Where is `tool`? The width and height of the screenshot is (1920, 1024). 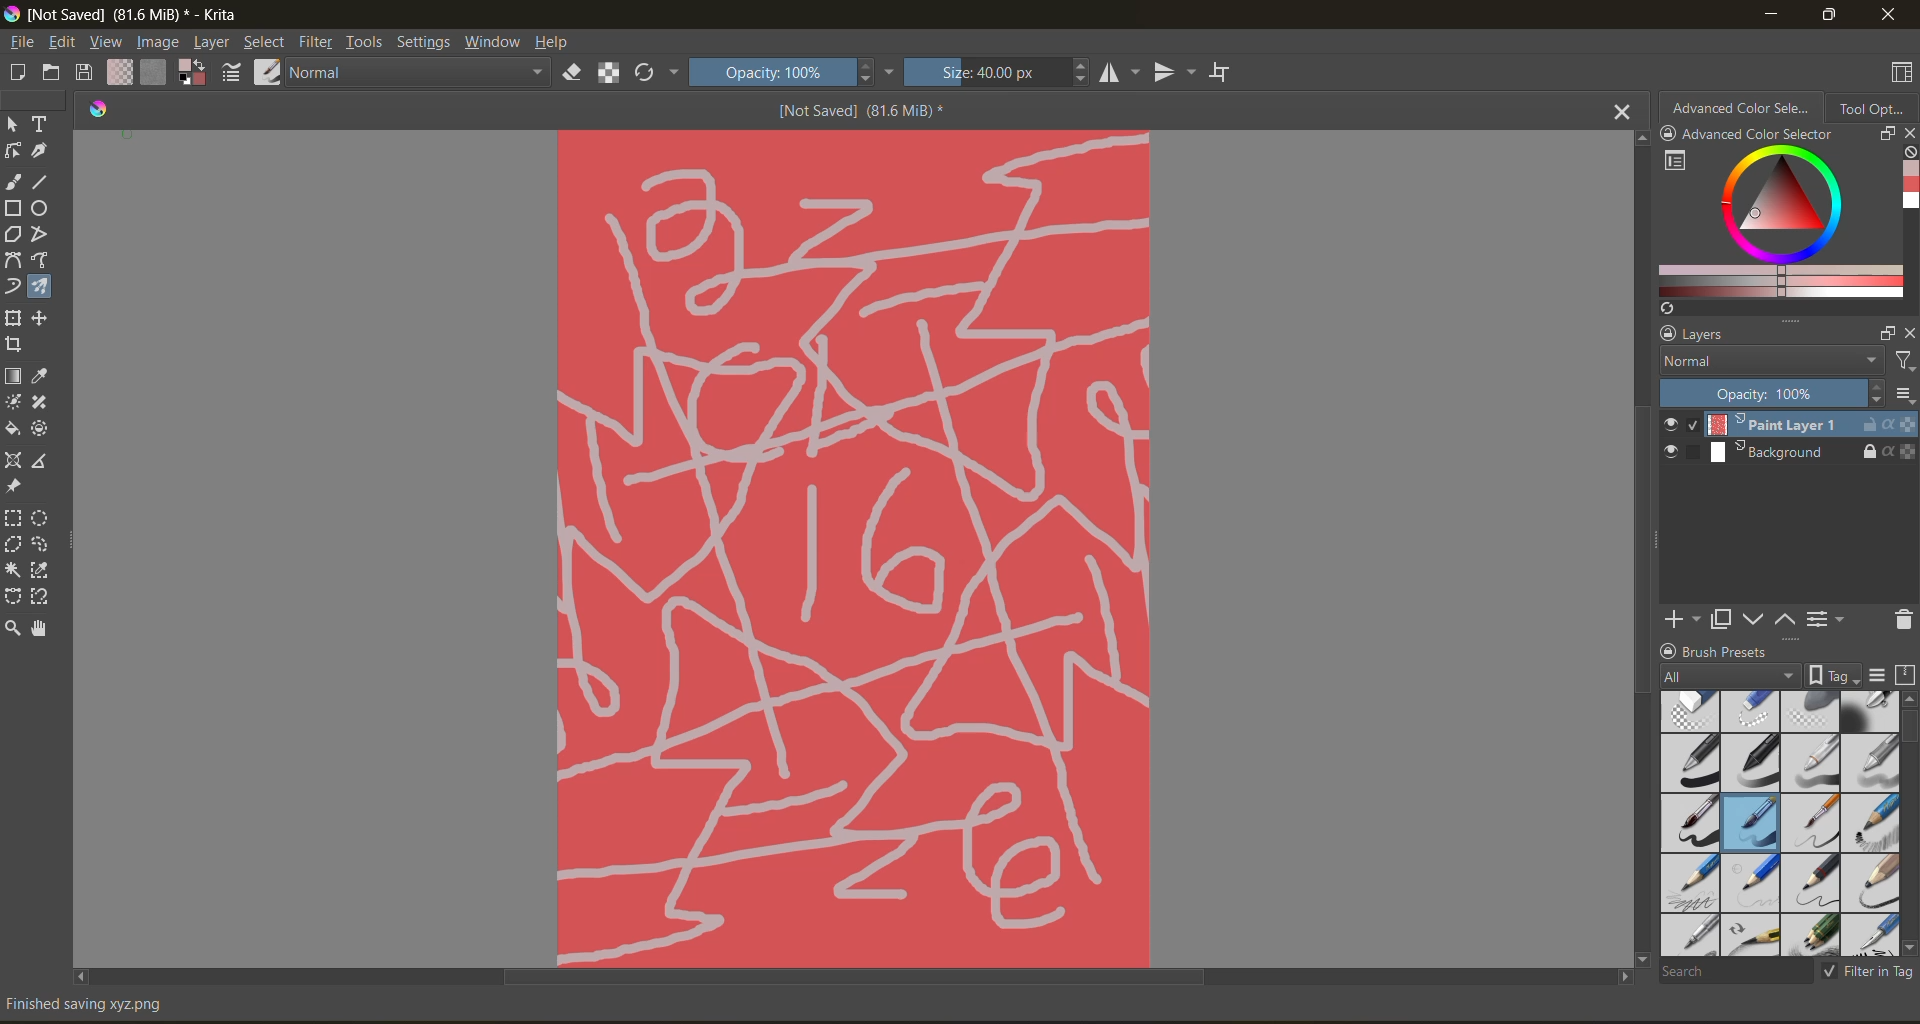 tool is located at coordinates (40, 545).